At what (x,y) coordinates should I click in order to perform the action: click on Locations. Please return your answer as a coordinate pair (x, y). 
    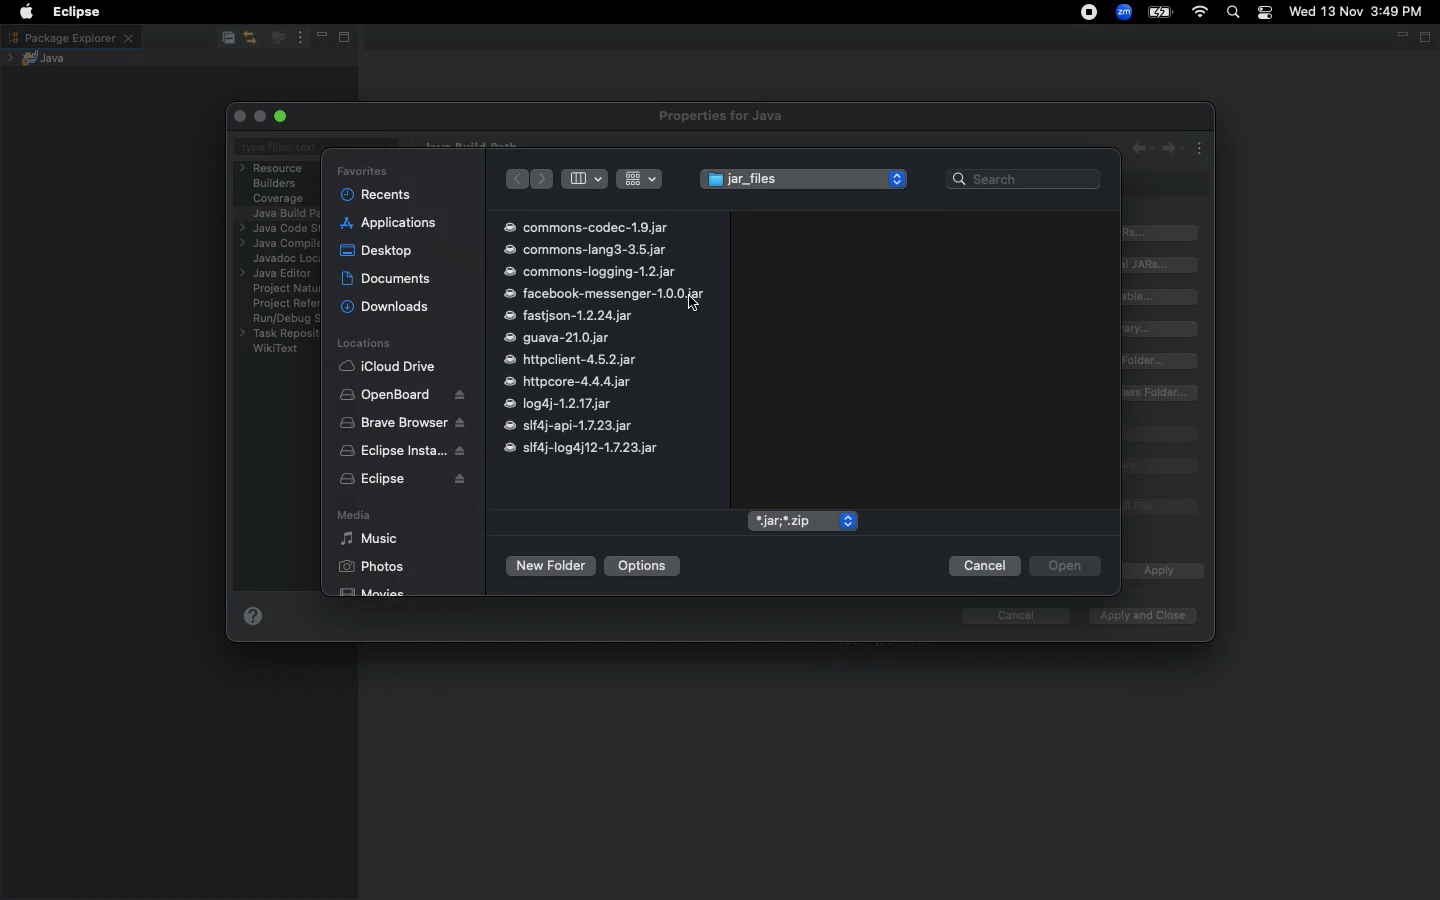
    Looking at the image, I should click on (363, 344).